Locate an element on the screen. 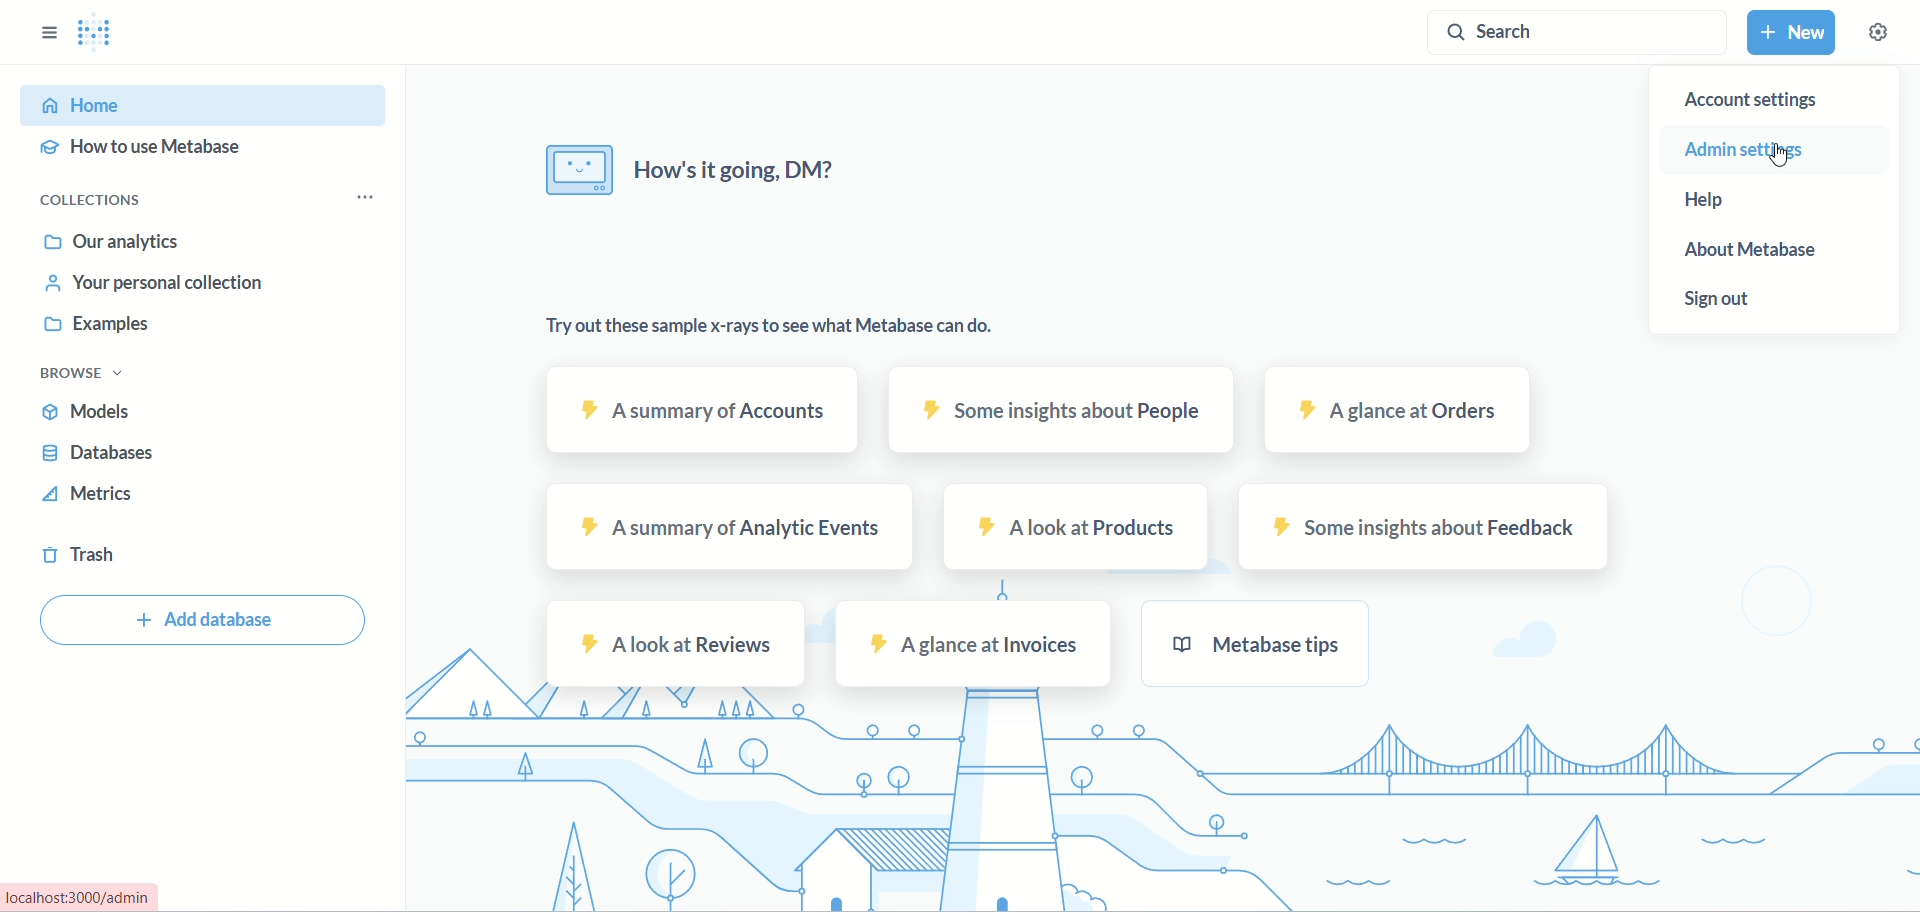 The image size is (1920, 912). feedback is located at coordinates (1427, 525).